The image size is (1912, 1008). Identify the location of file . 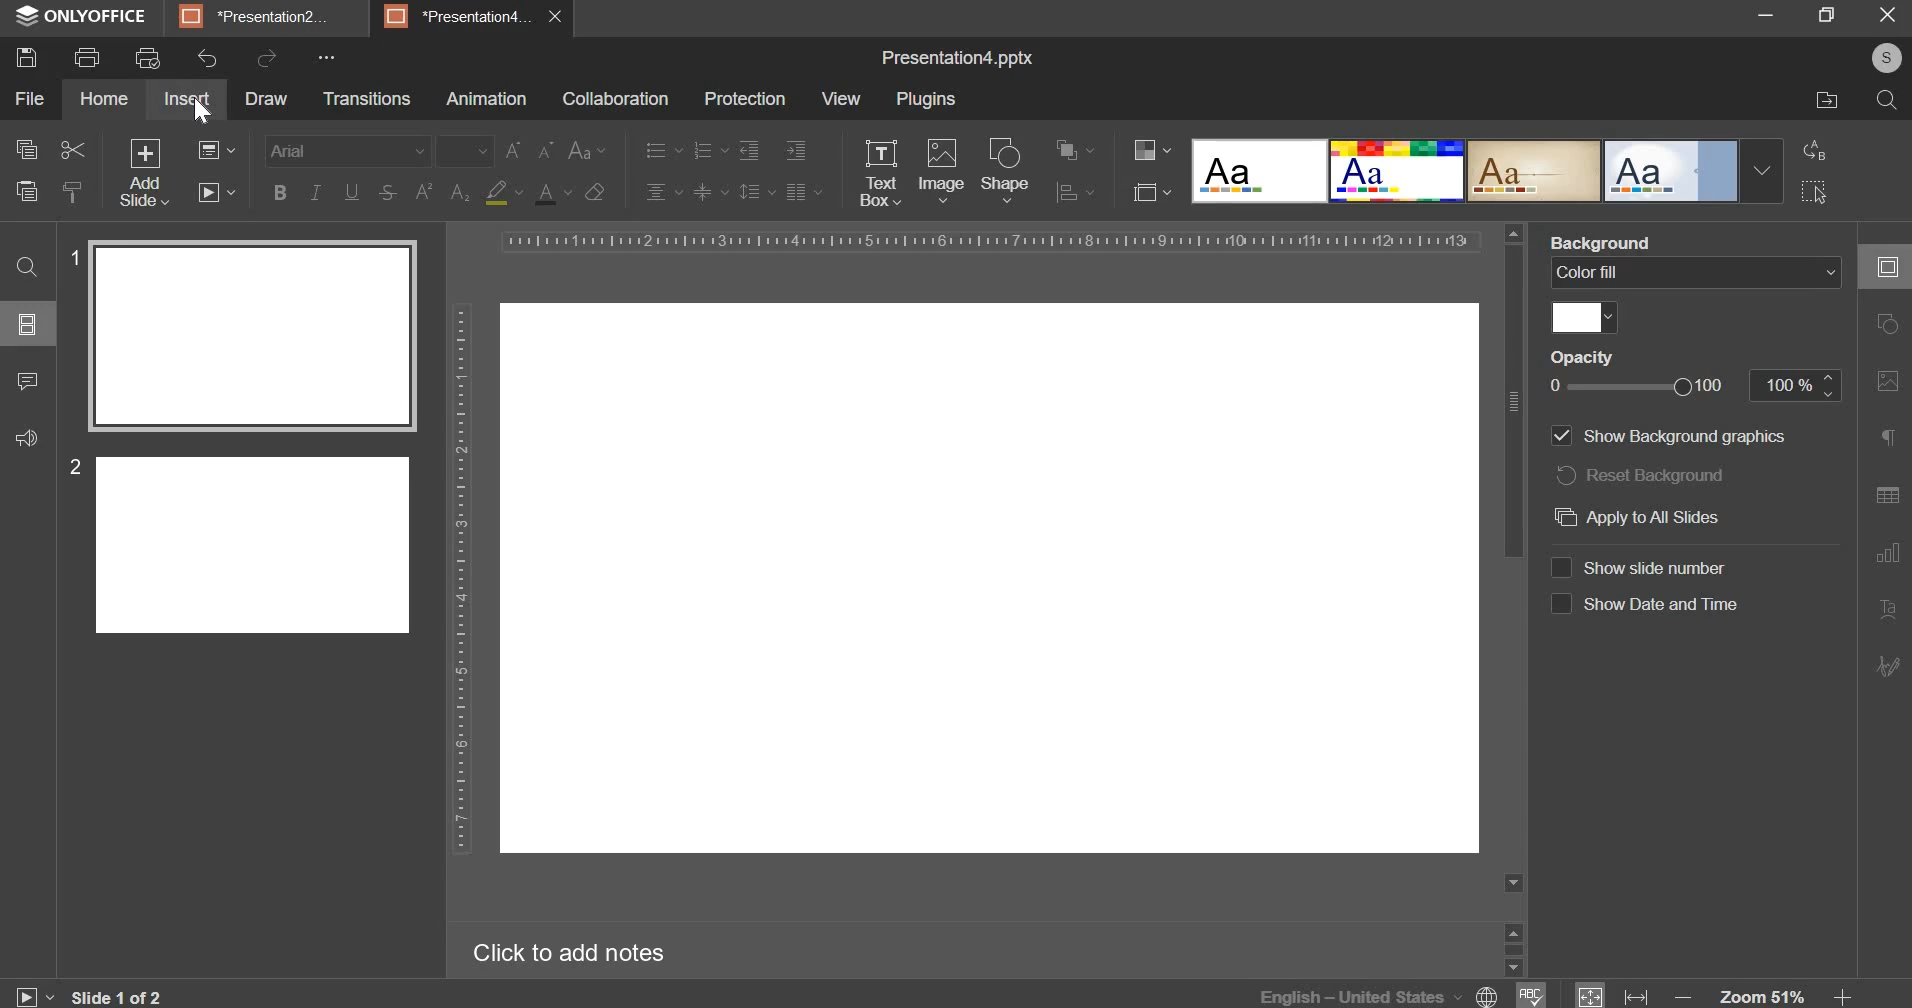
(29, 99).